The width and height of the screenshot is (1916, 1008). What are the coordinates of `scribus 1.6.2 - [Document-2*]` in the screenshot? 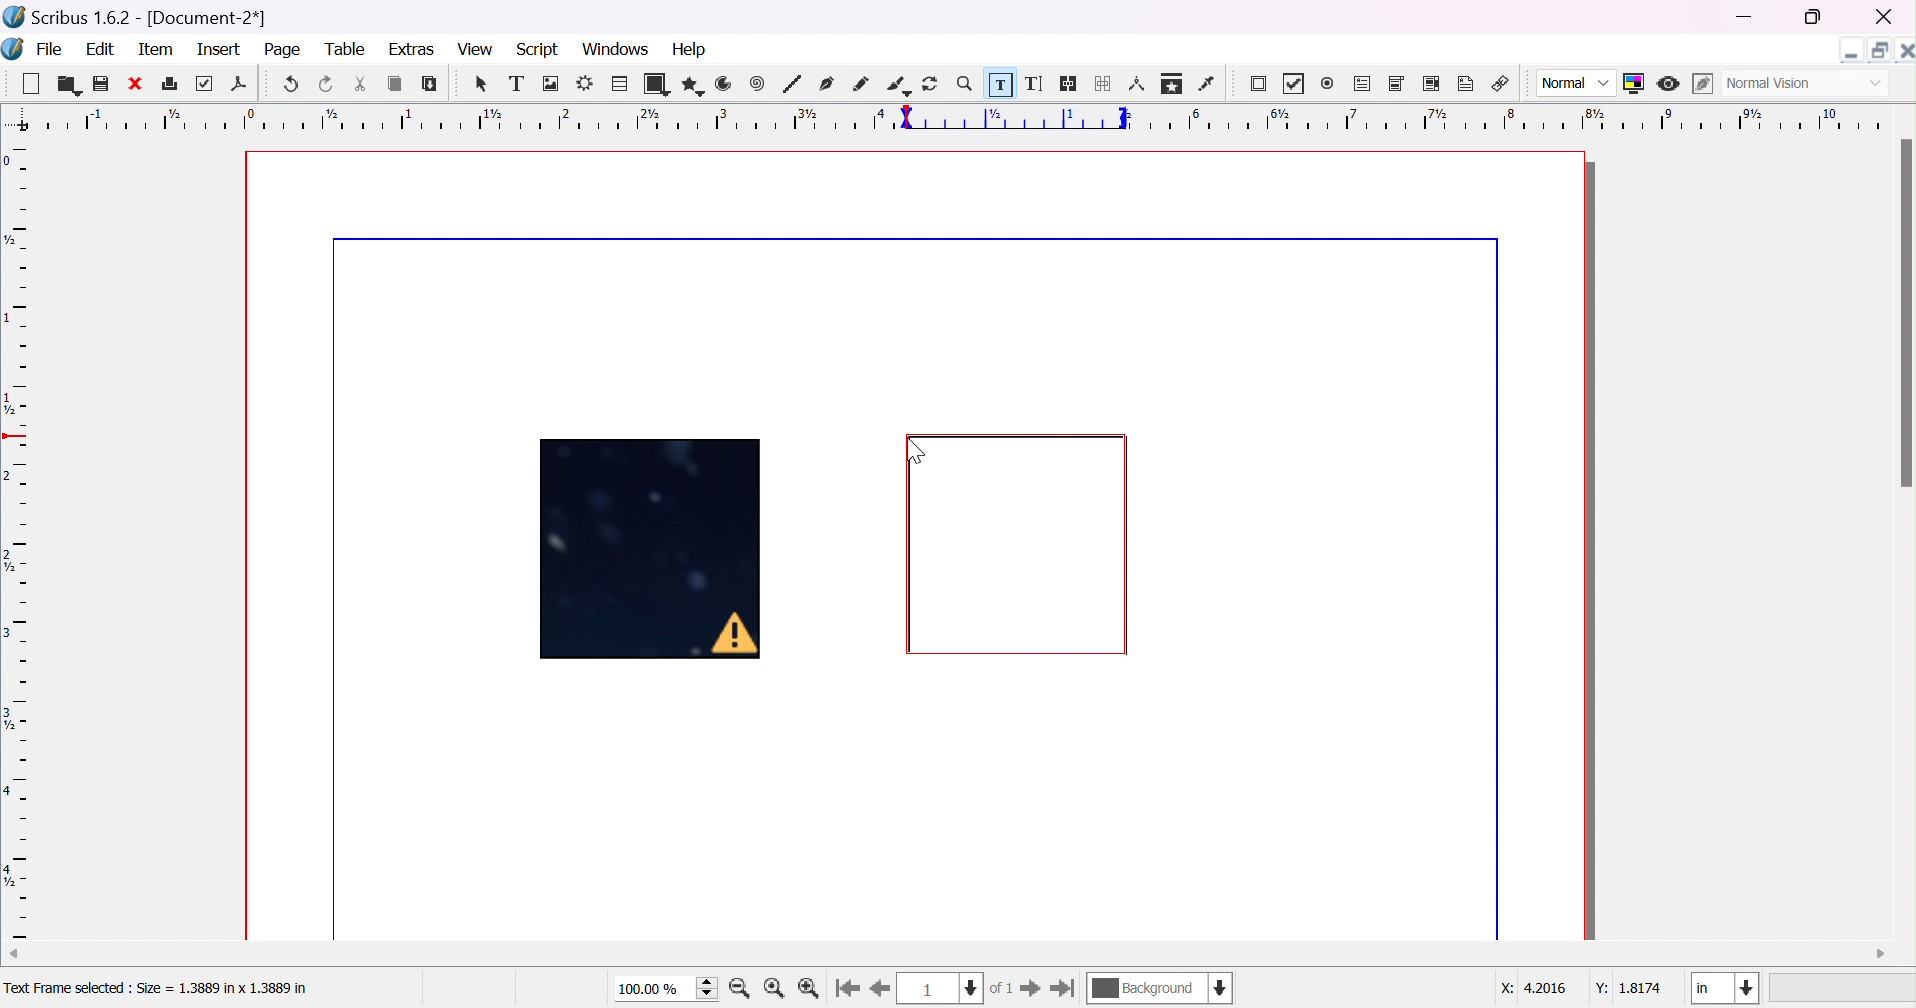 It's located at (137, 18).